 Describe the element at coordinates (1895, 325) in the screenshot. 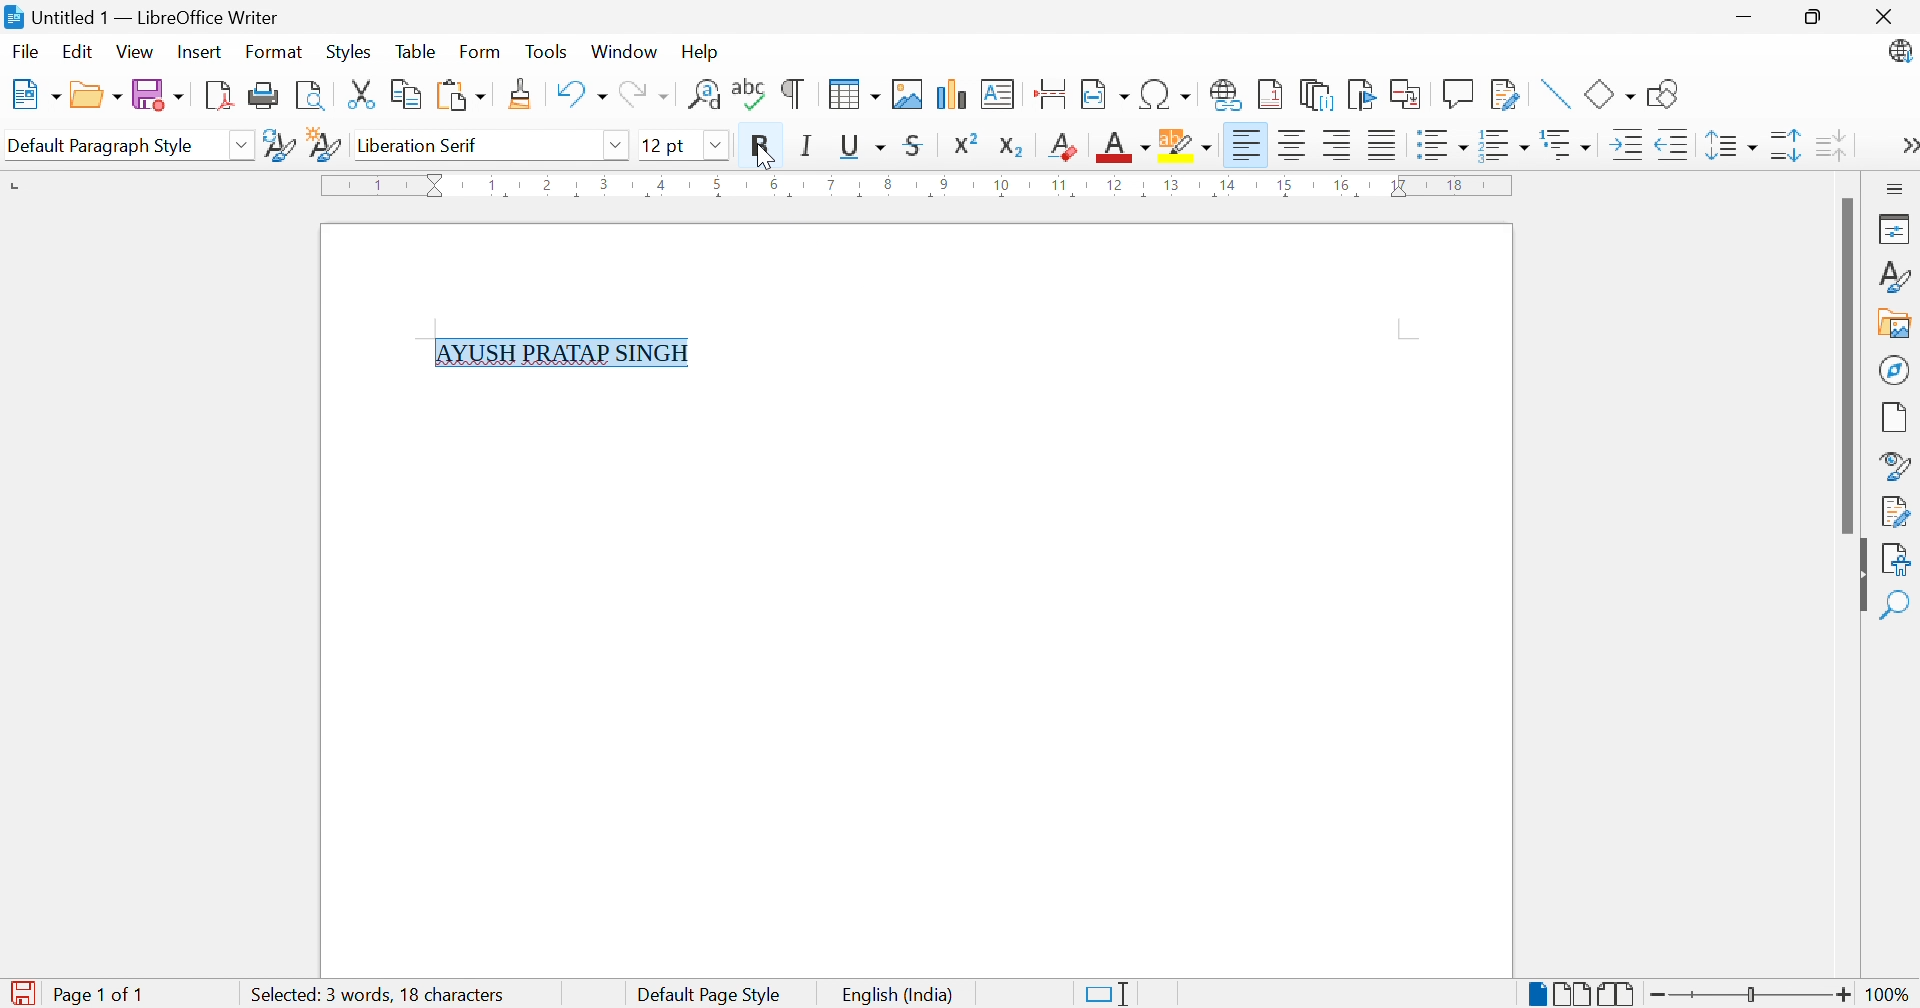

I see `Gallery` at that location.